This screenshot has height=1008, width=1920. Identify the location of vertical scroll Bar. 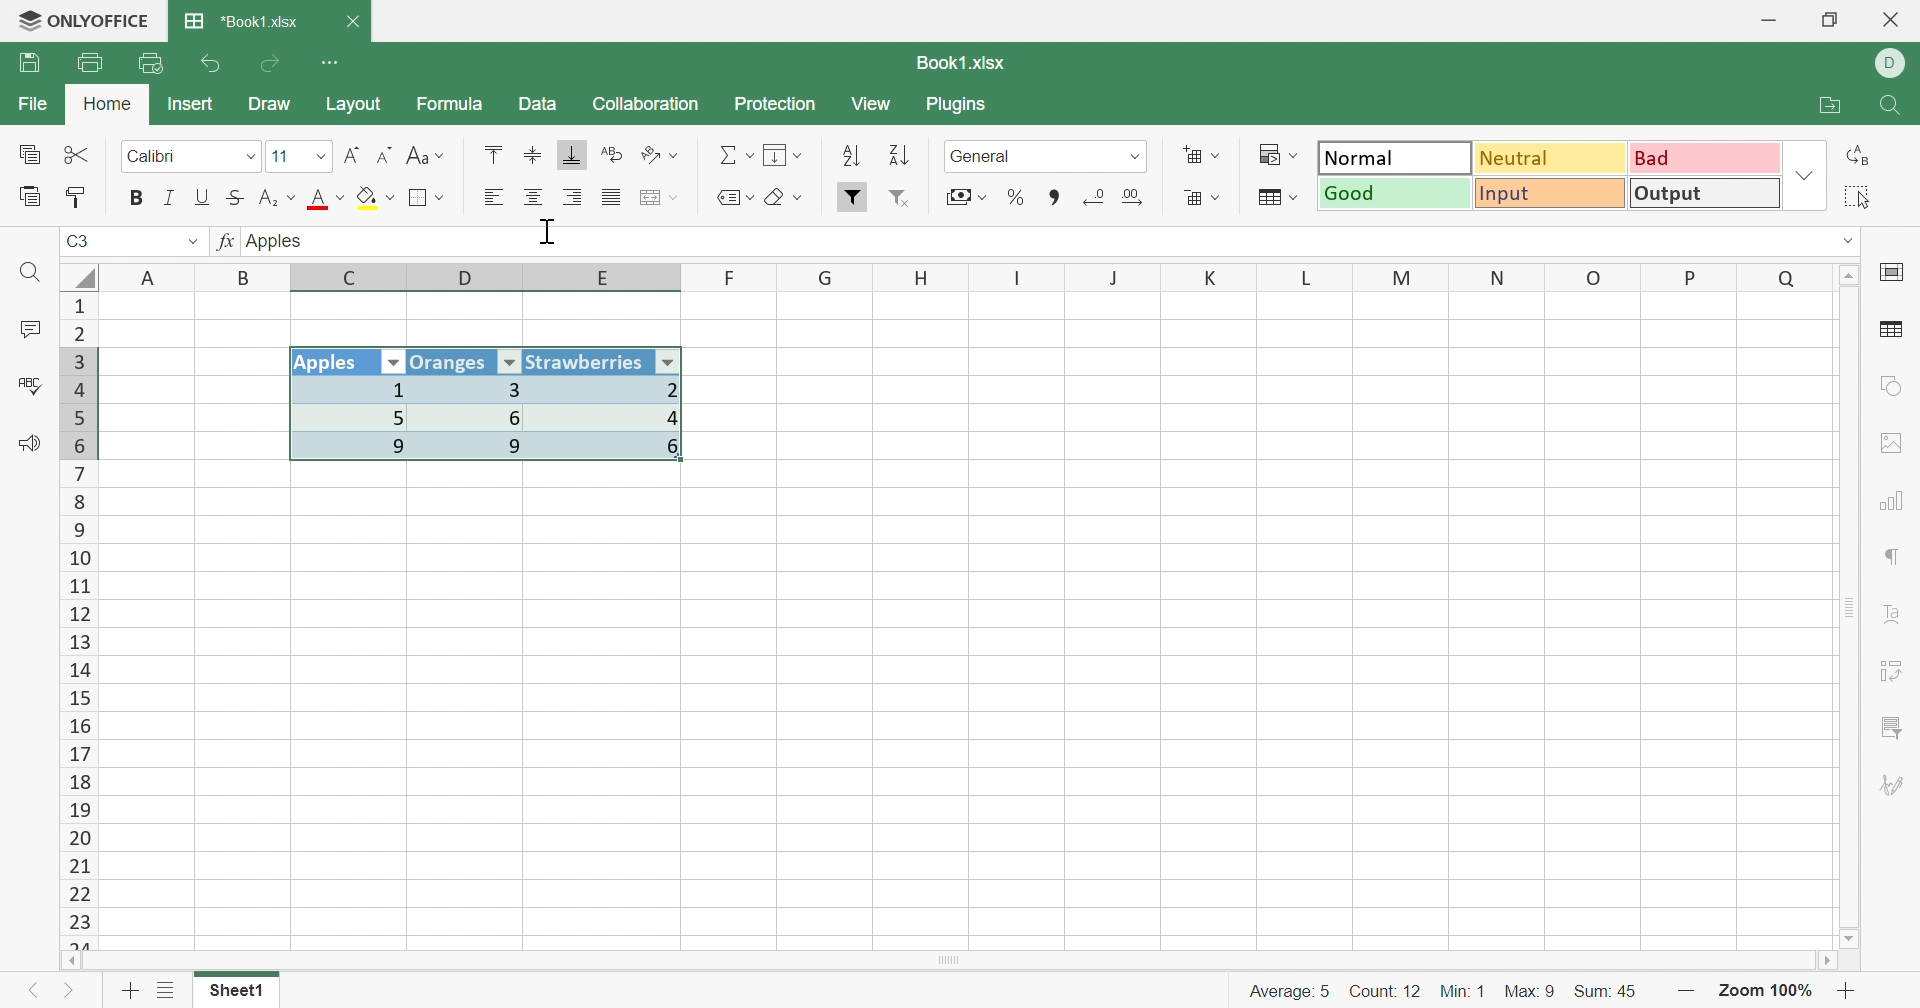
(1846, 605).